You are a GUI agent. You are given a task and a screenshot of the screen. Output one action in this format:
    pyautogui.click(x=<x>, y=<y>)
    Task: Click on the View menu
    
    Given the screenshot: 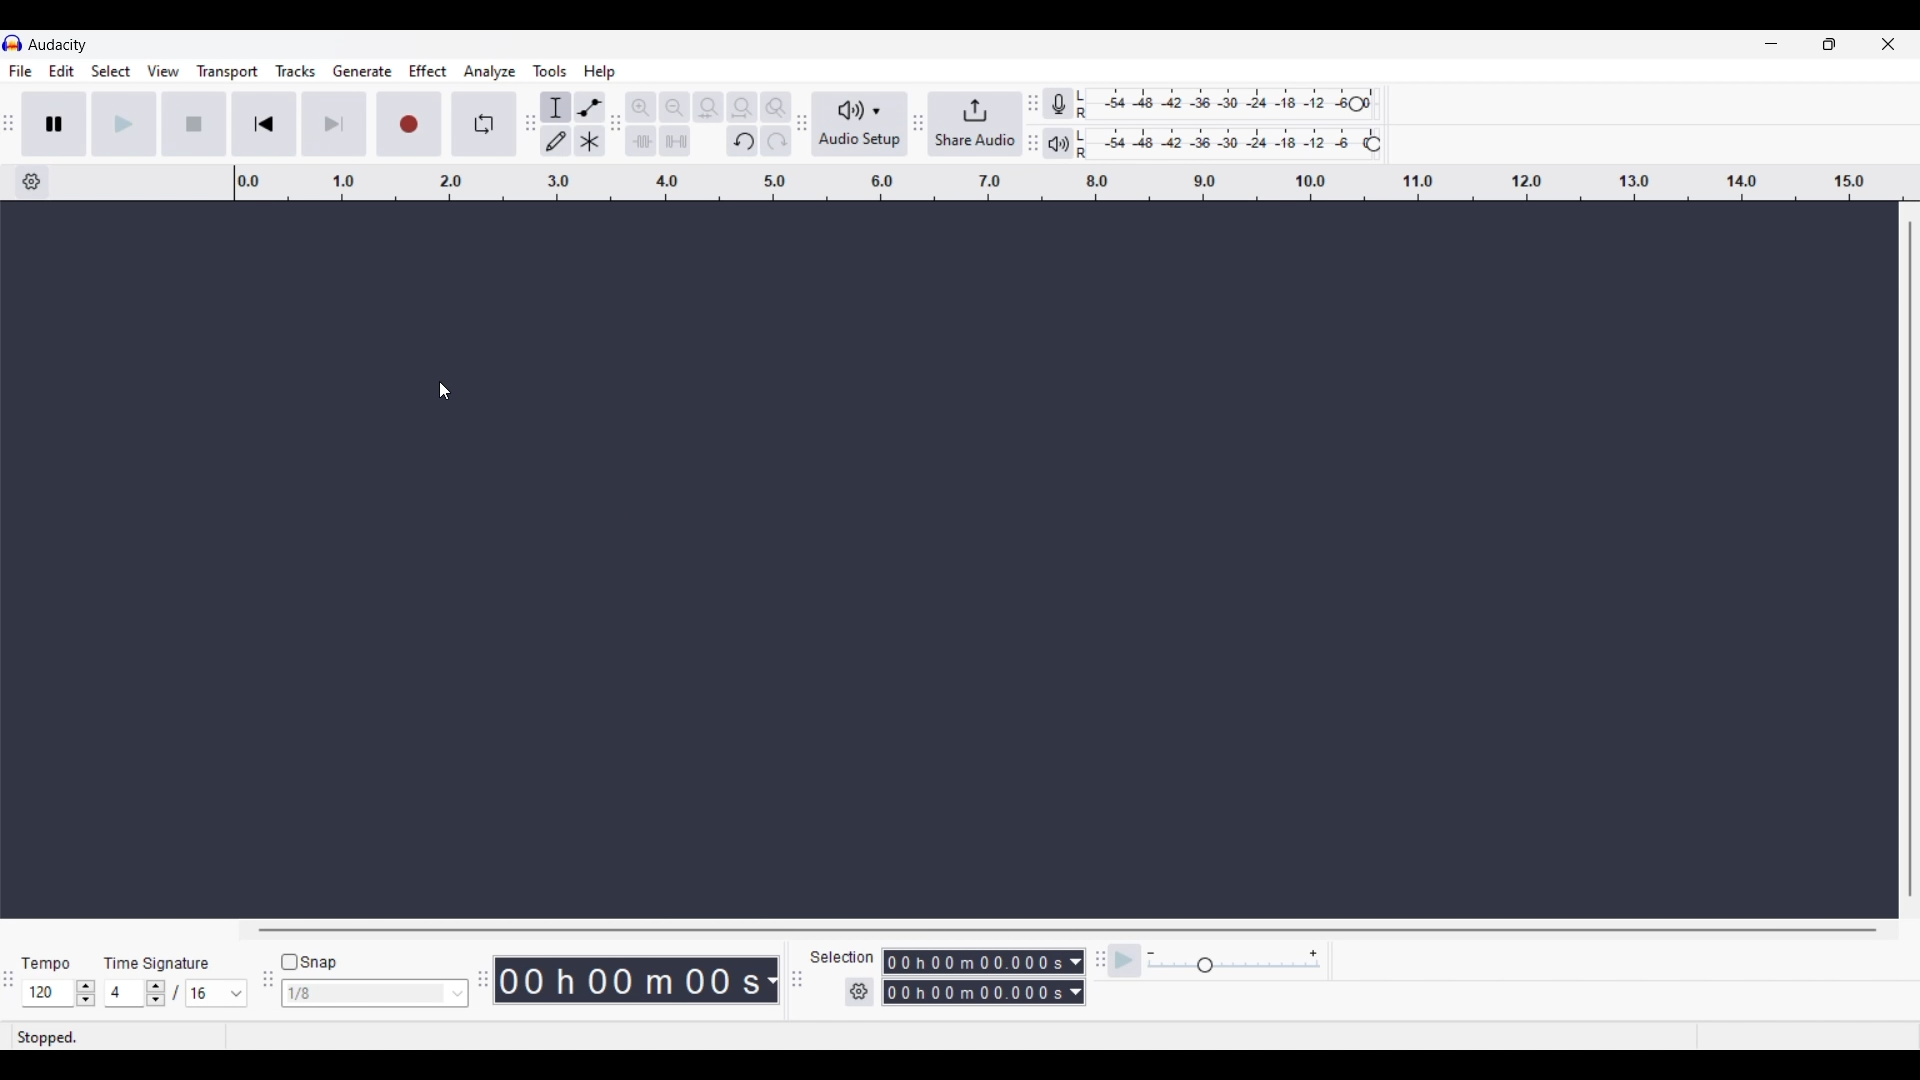 What is the action you would take?
    pyautogui.click(x=163, y=71)
    